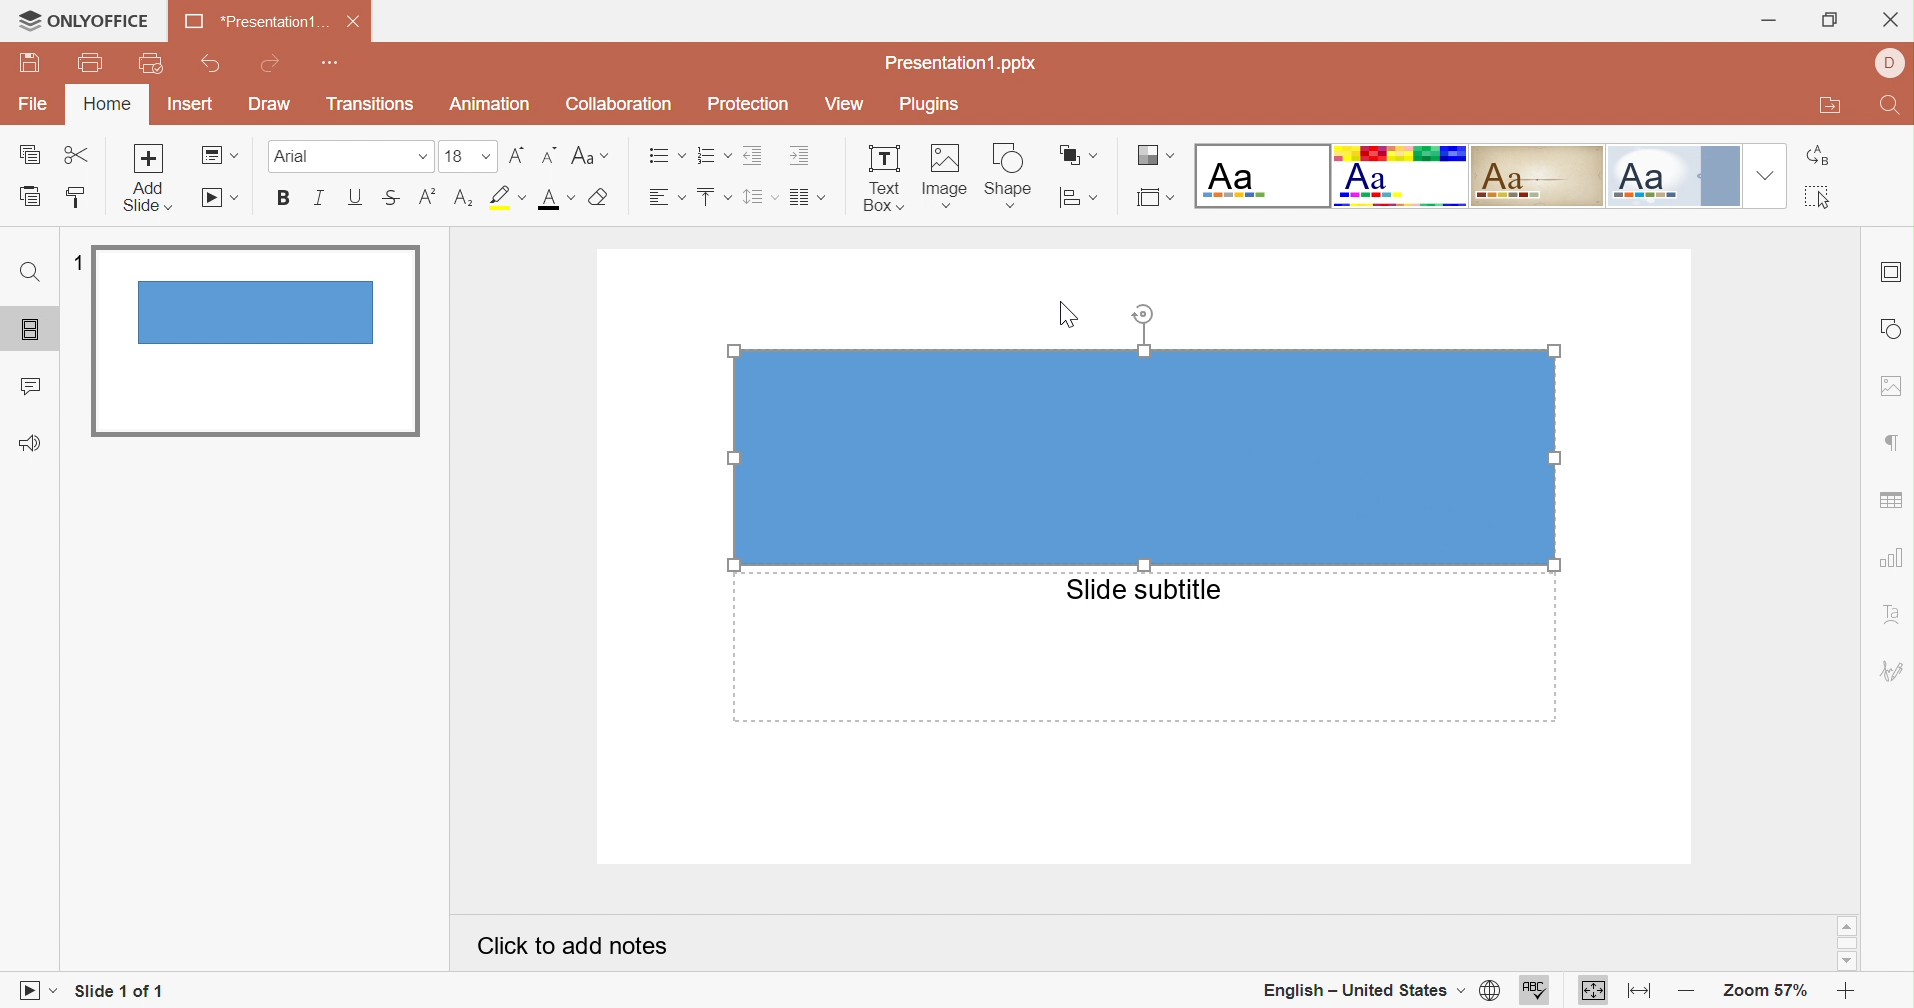 This screenshot has width=1914, height=1008. I want to click on Signature settings, so click(1892, 673).